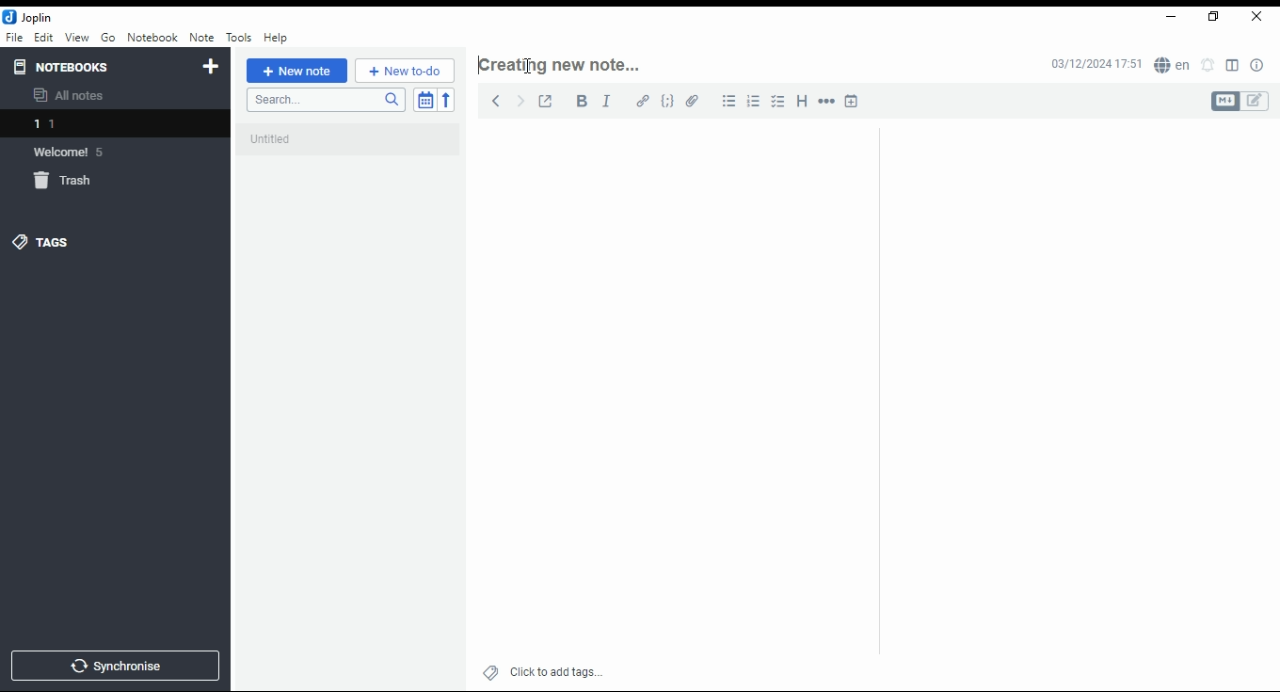  What do you see at coordinates (109, 123) in the screenshot?
I see `notebook` at bounding box center [109, 123].